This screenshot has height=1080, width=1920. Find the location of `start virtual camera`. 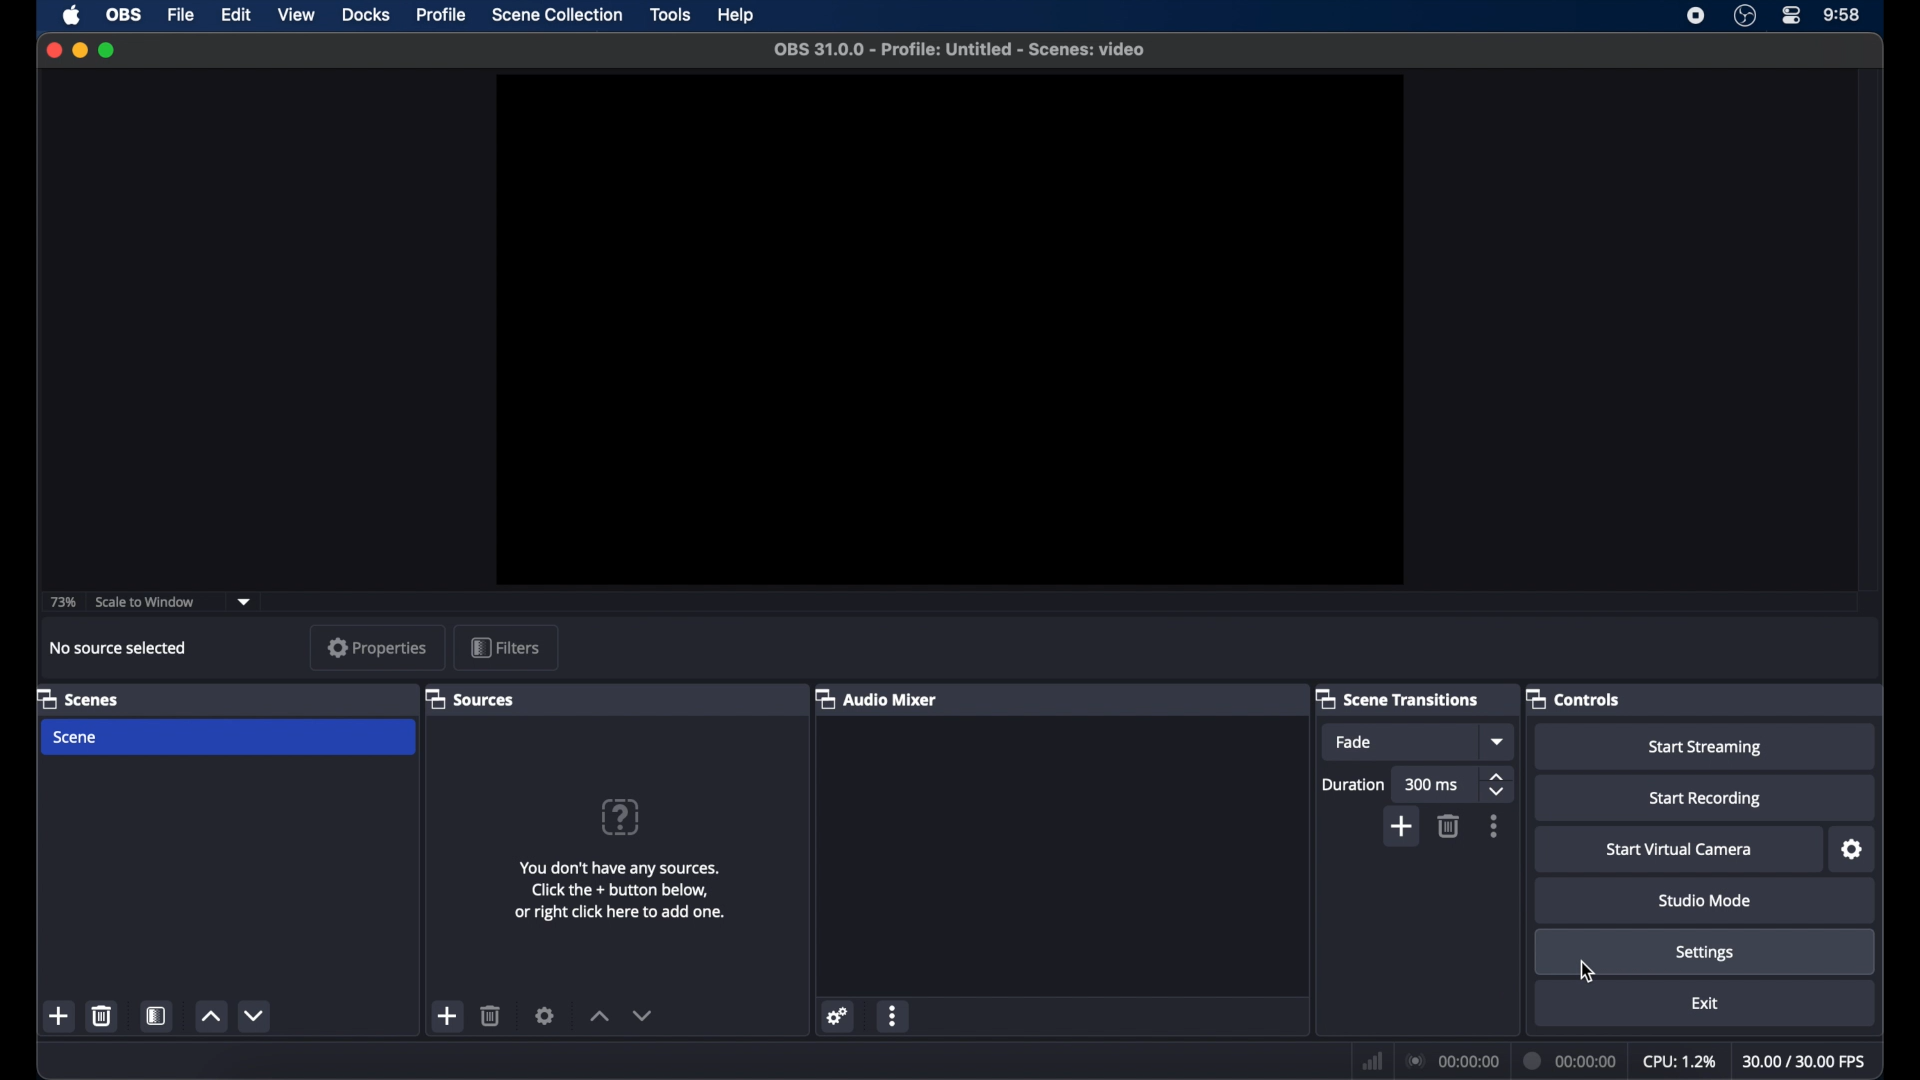

start virtual camera is located at coordinates (1680, 850).